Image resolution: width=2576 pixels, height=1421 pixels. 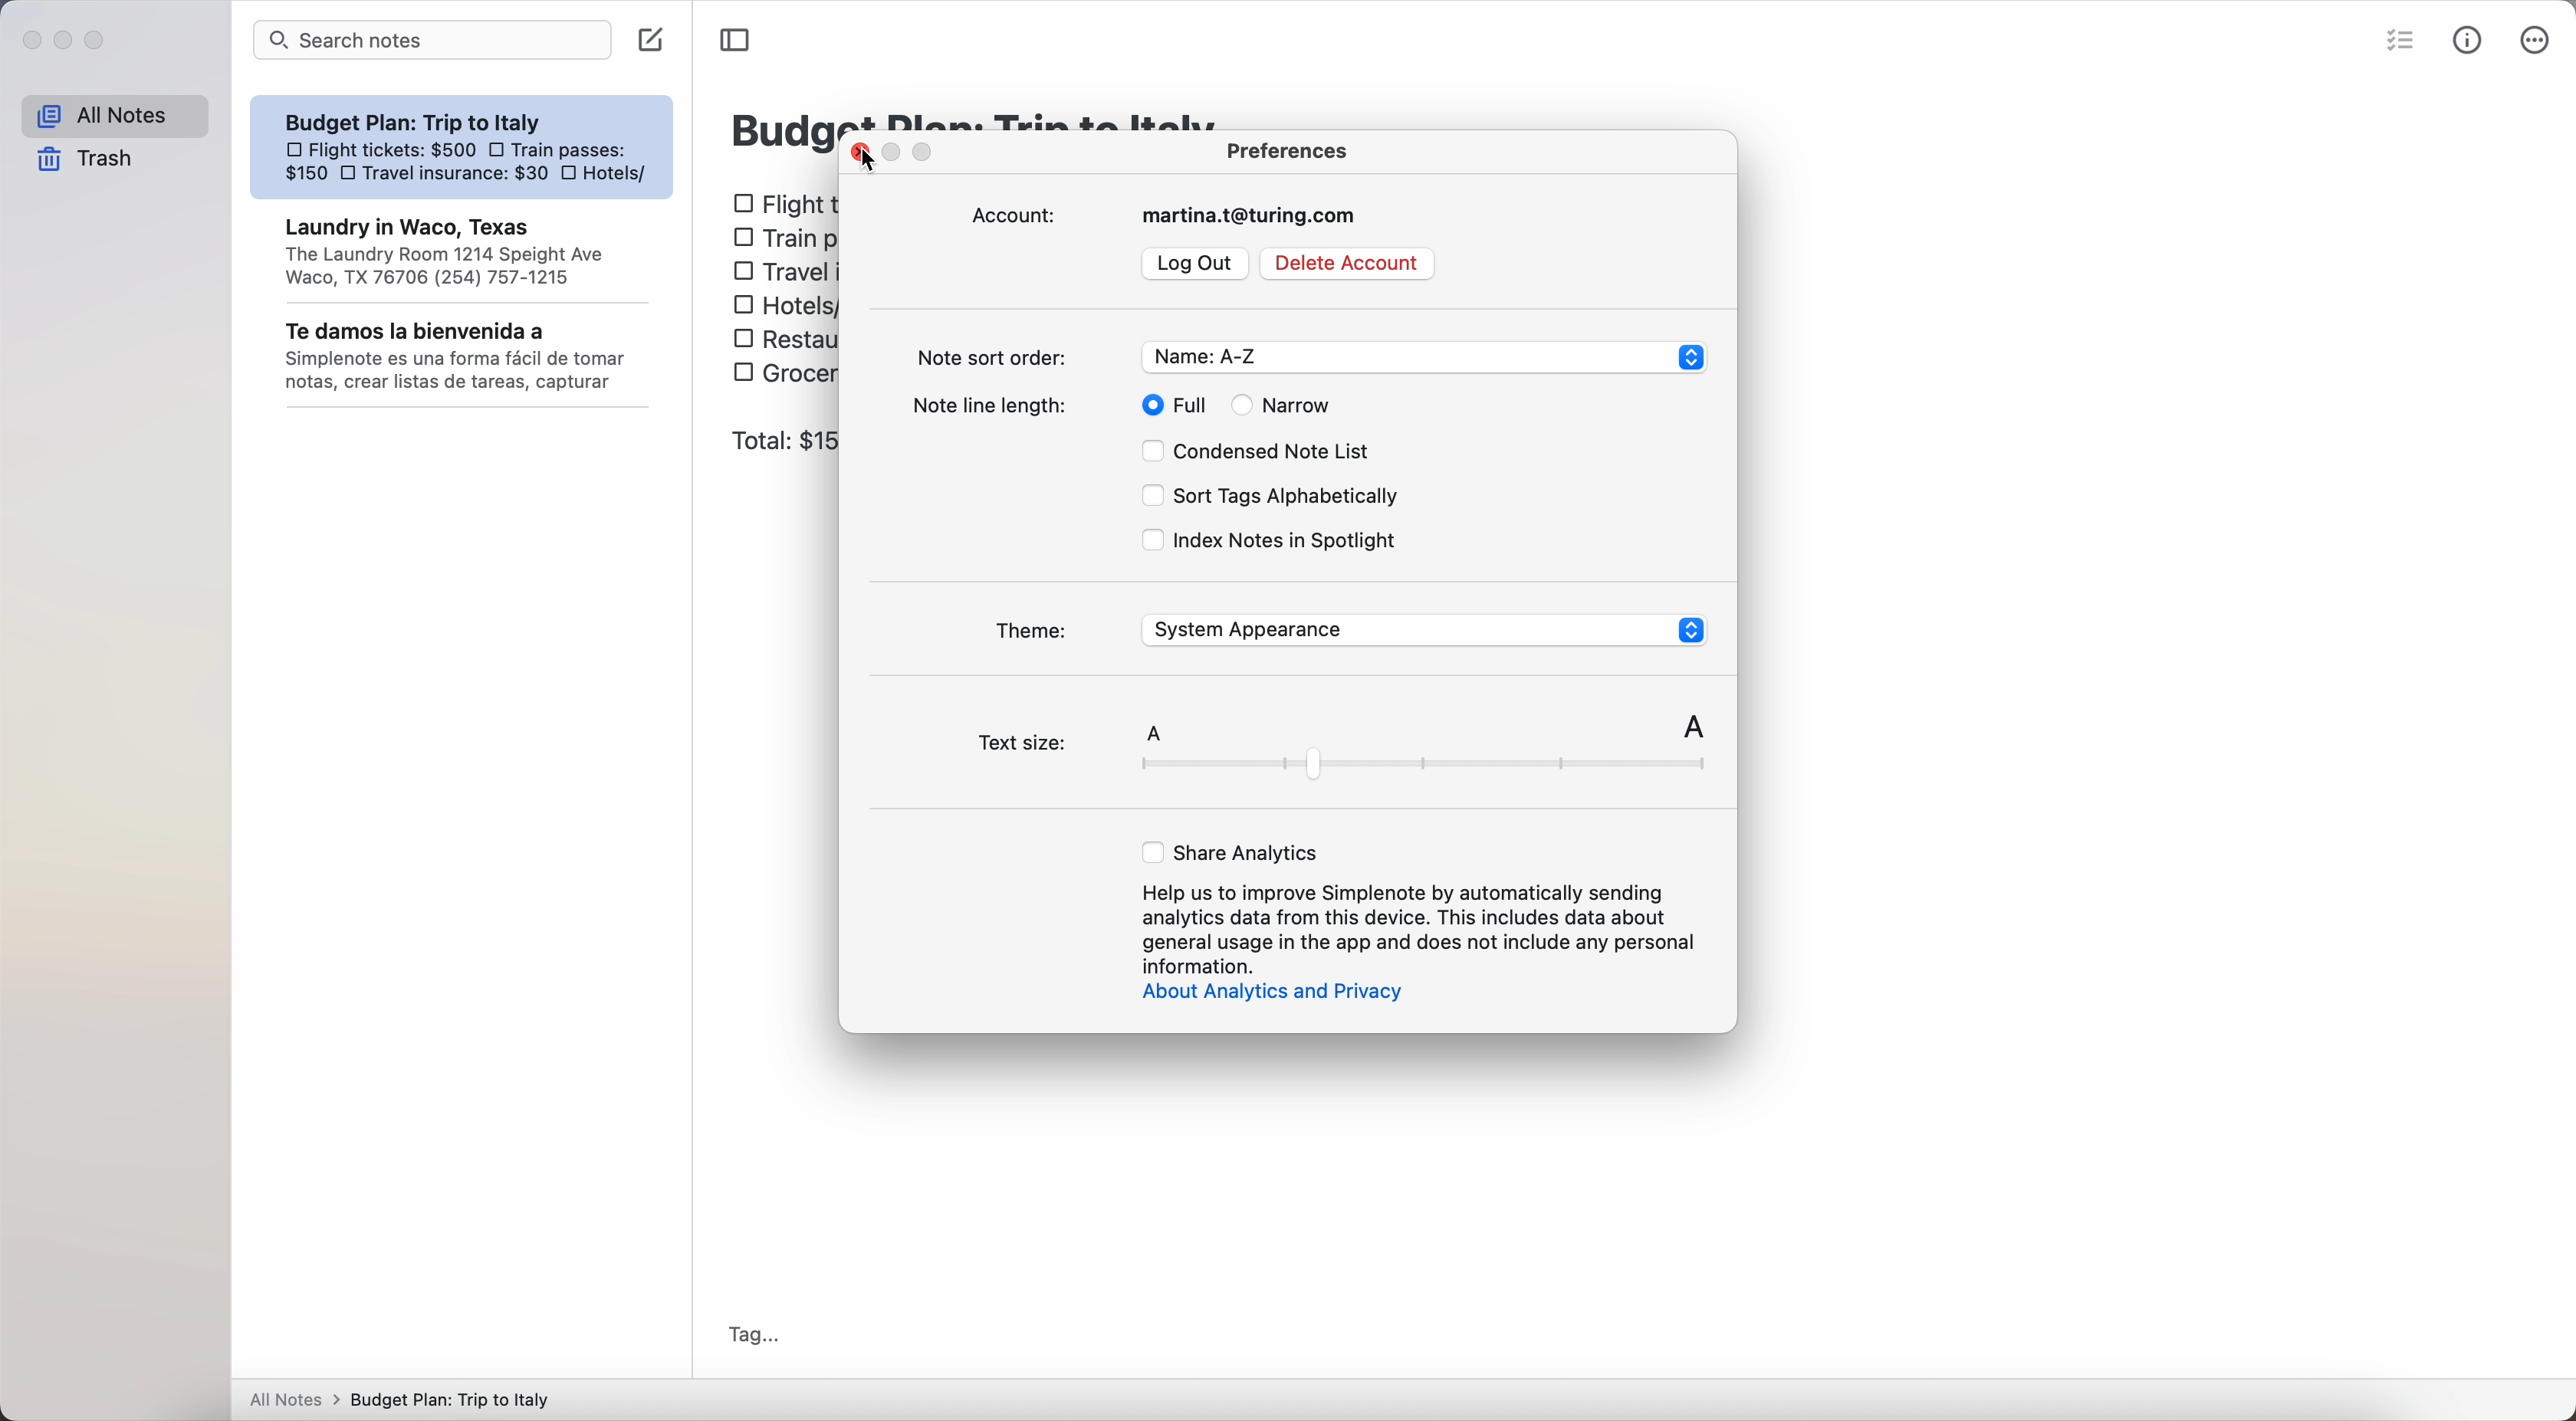 I want to click on theme: System Appearance, so click(x=1349, y=628).